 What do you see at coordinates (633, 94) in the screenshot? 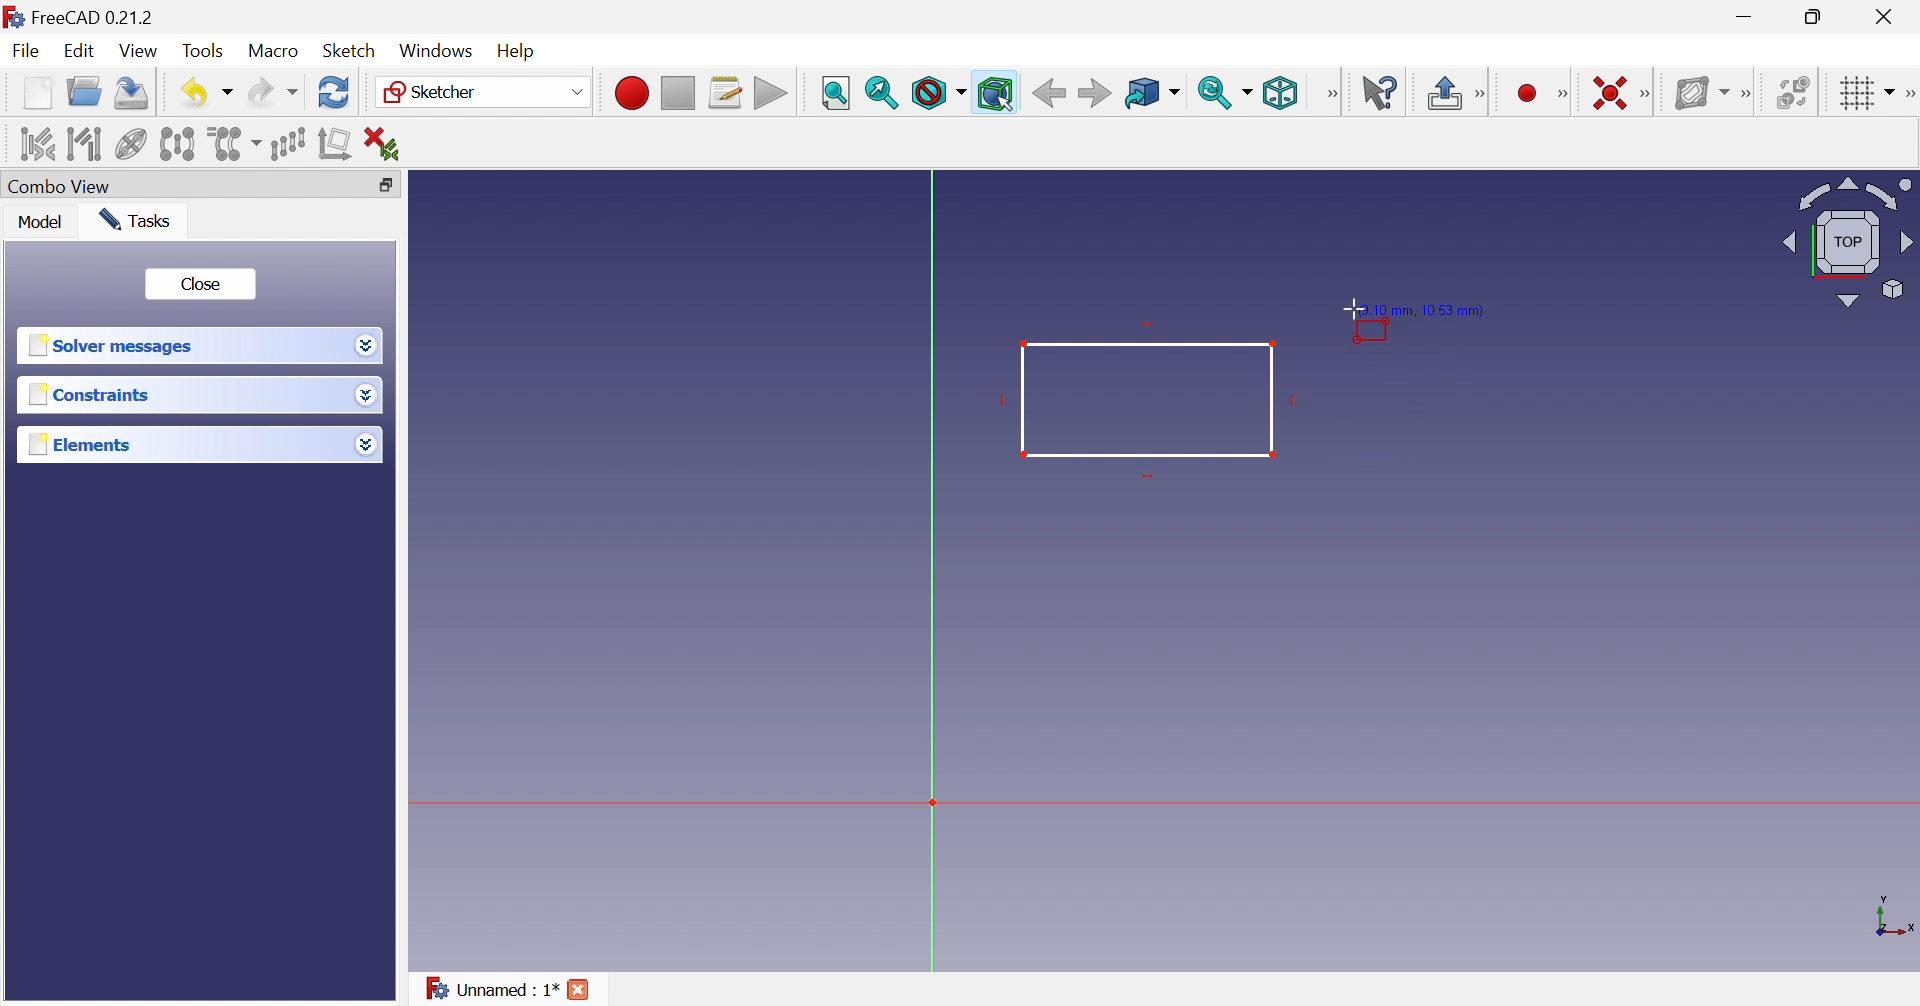
I see `Macro recording...` at bounding box center [633, 94].